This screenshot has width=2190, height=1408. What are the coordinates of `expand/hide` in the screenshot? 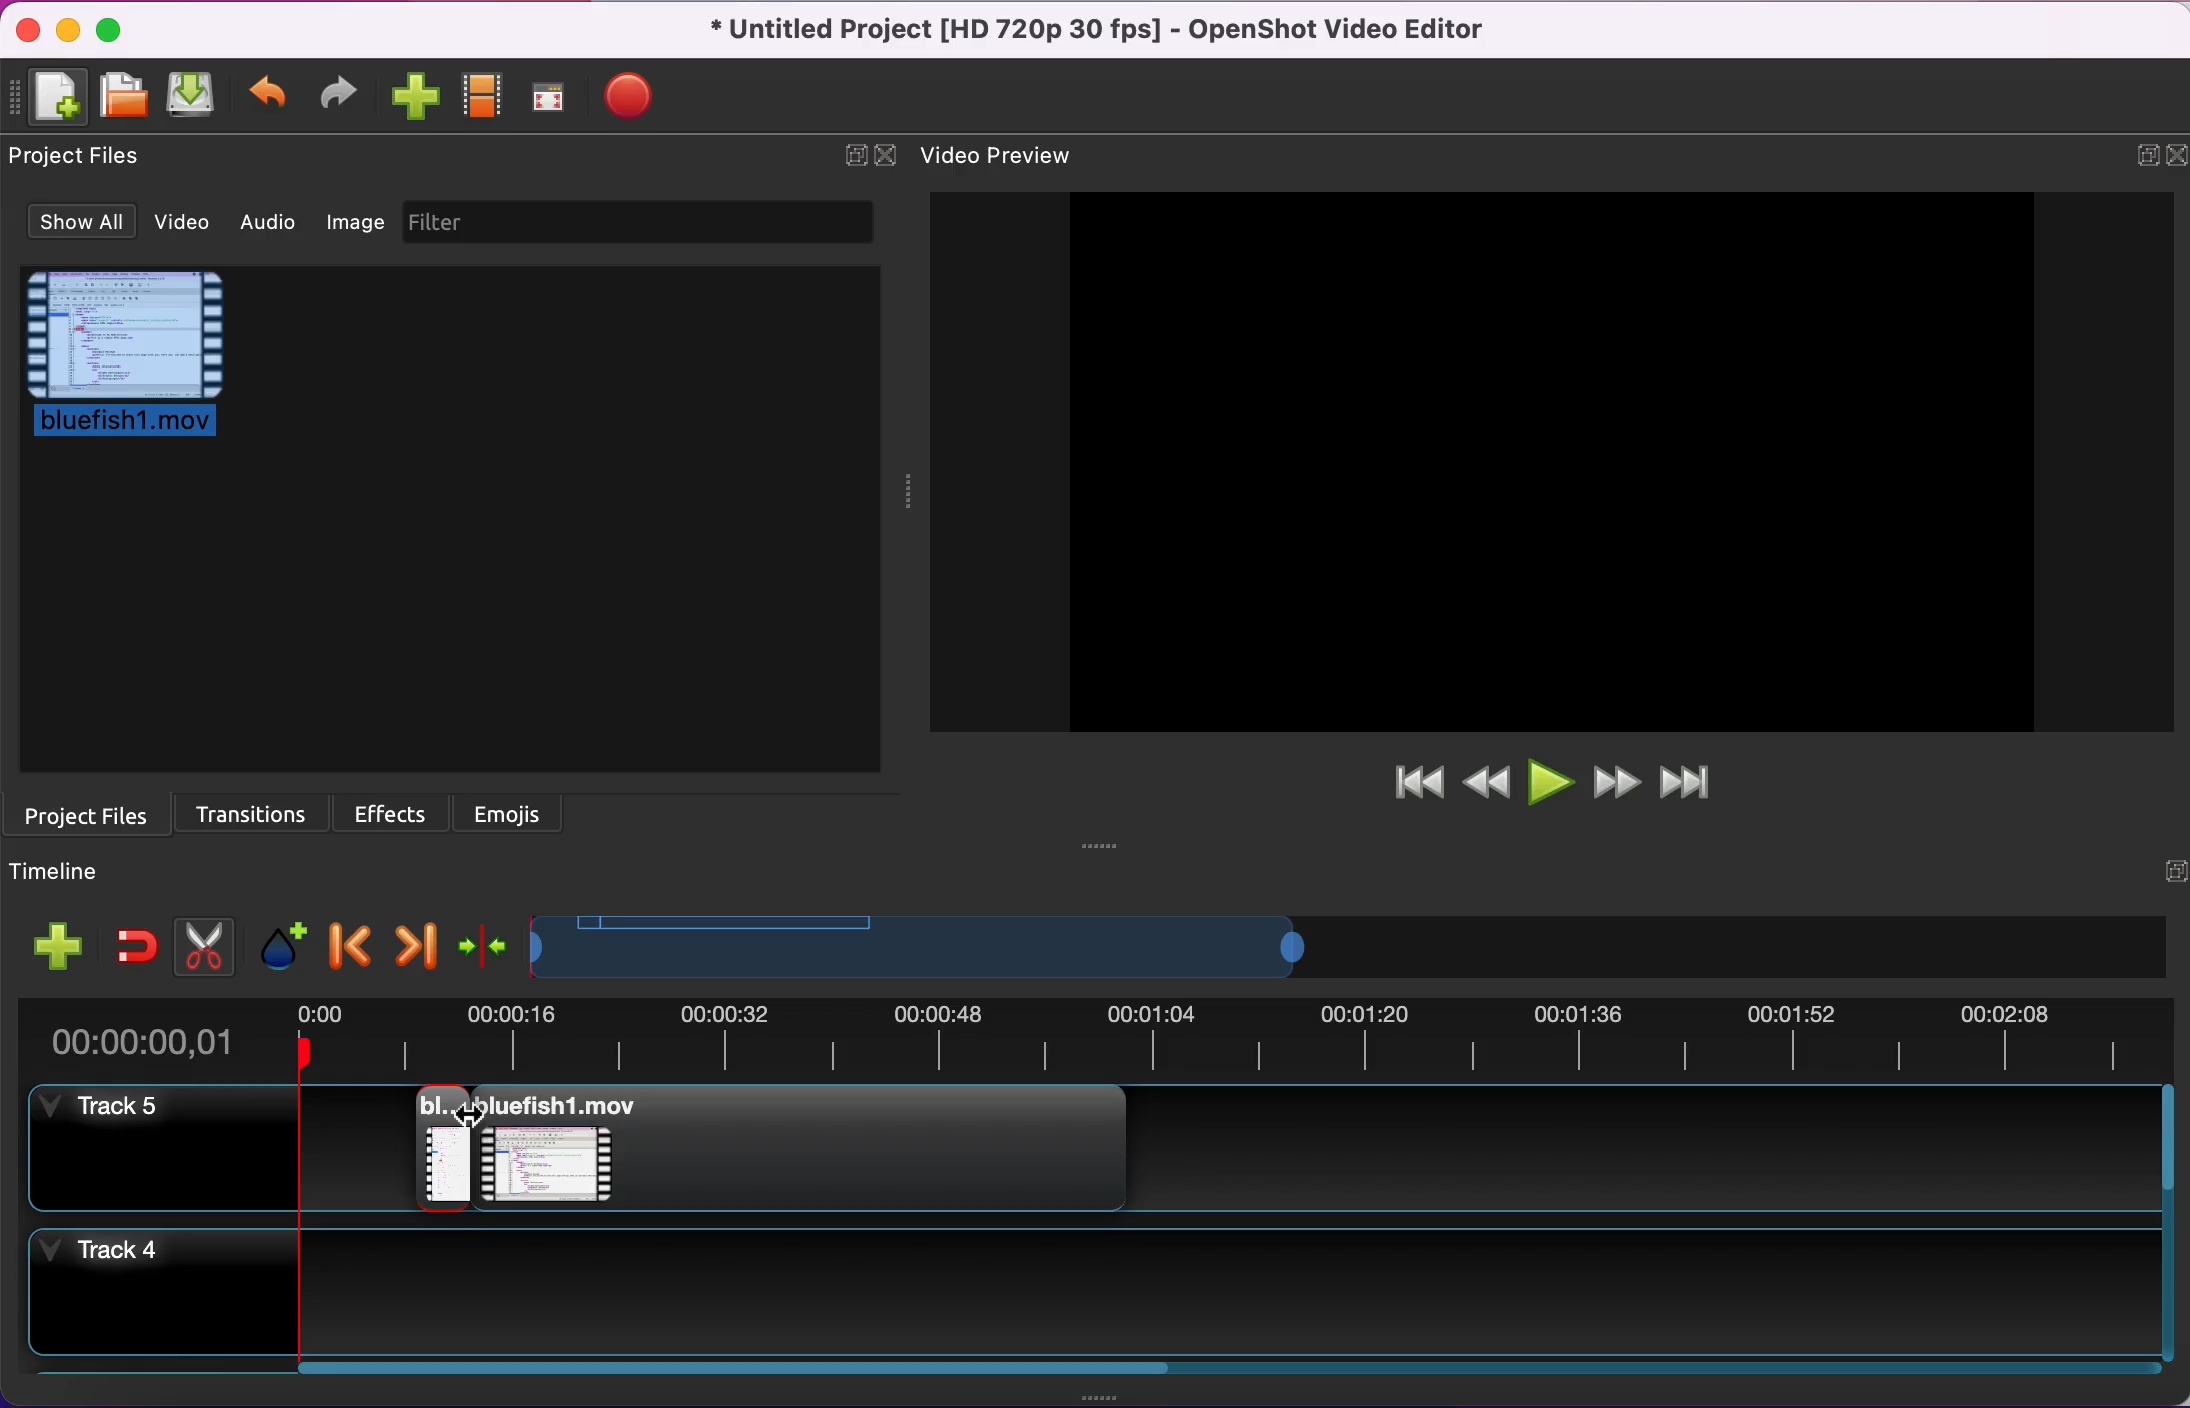 It's located at (2135, 155).